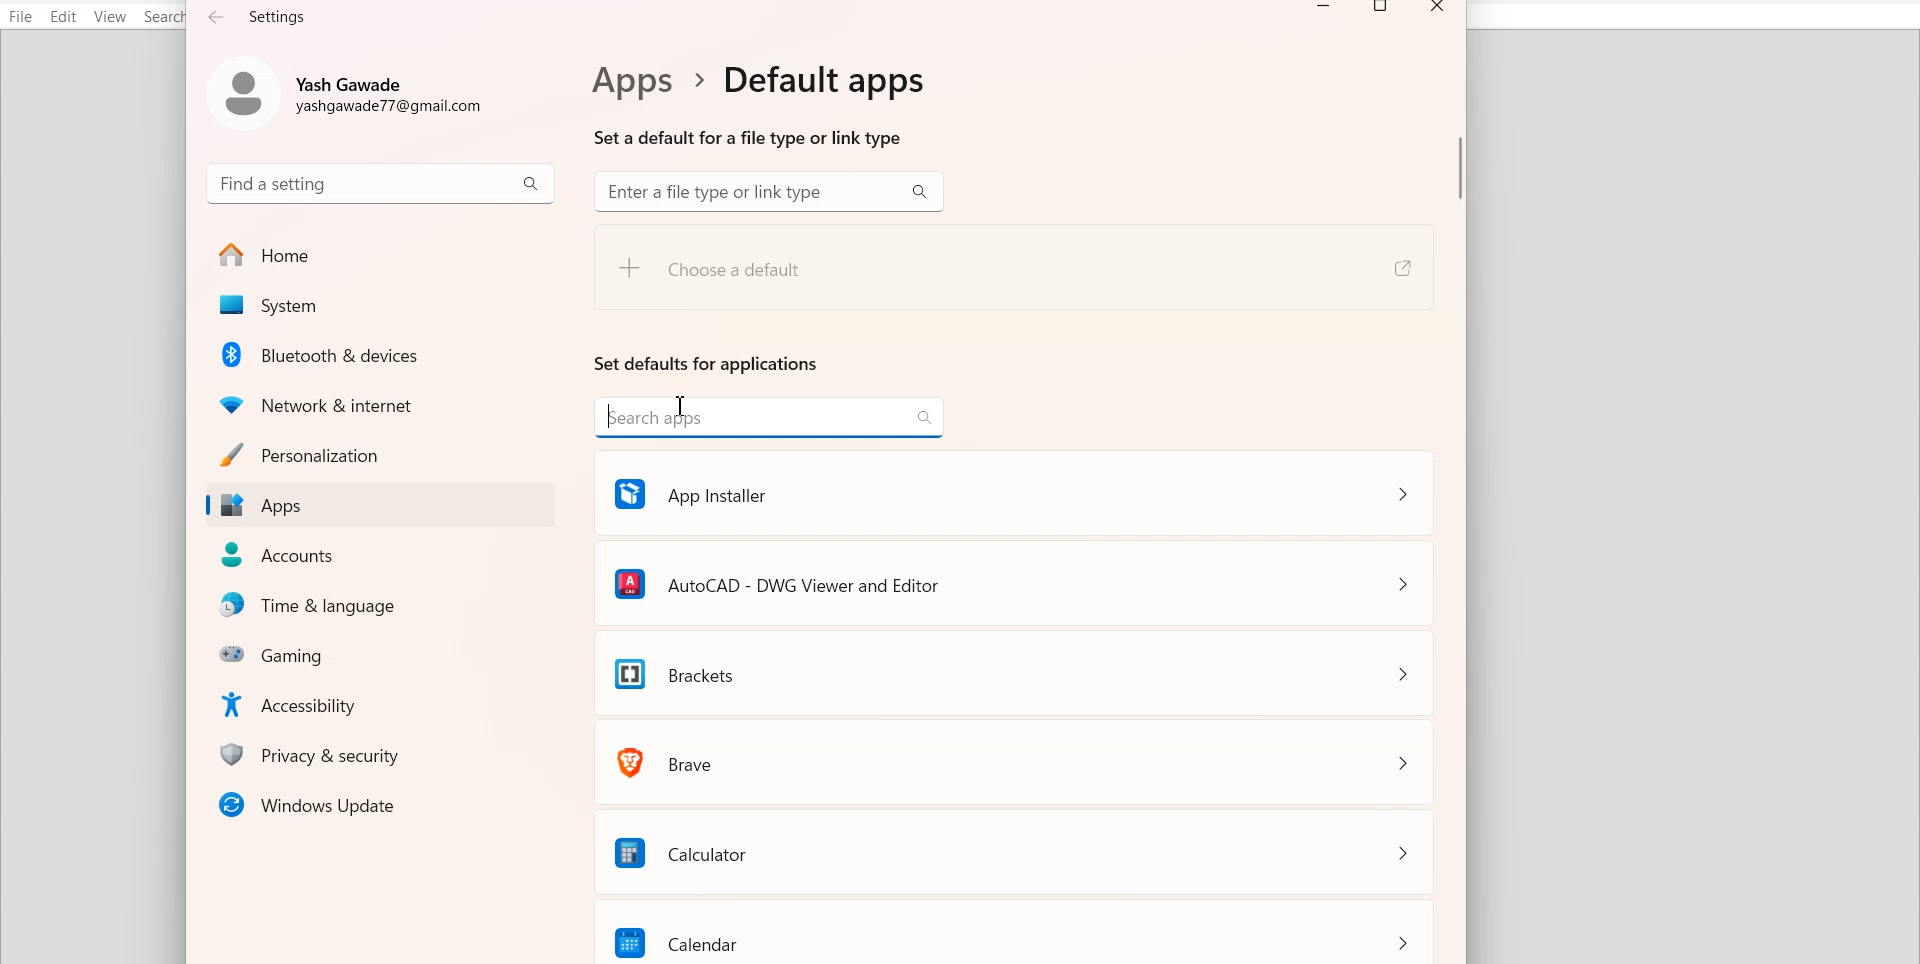 This screenshot has width=1920, height=964. I want to click on App Installer, so click(1012, 491).